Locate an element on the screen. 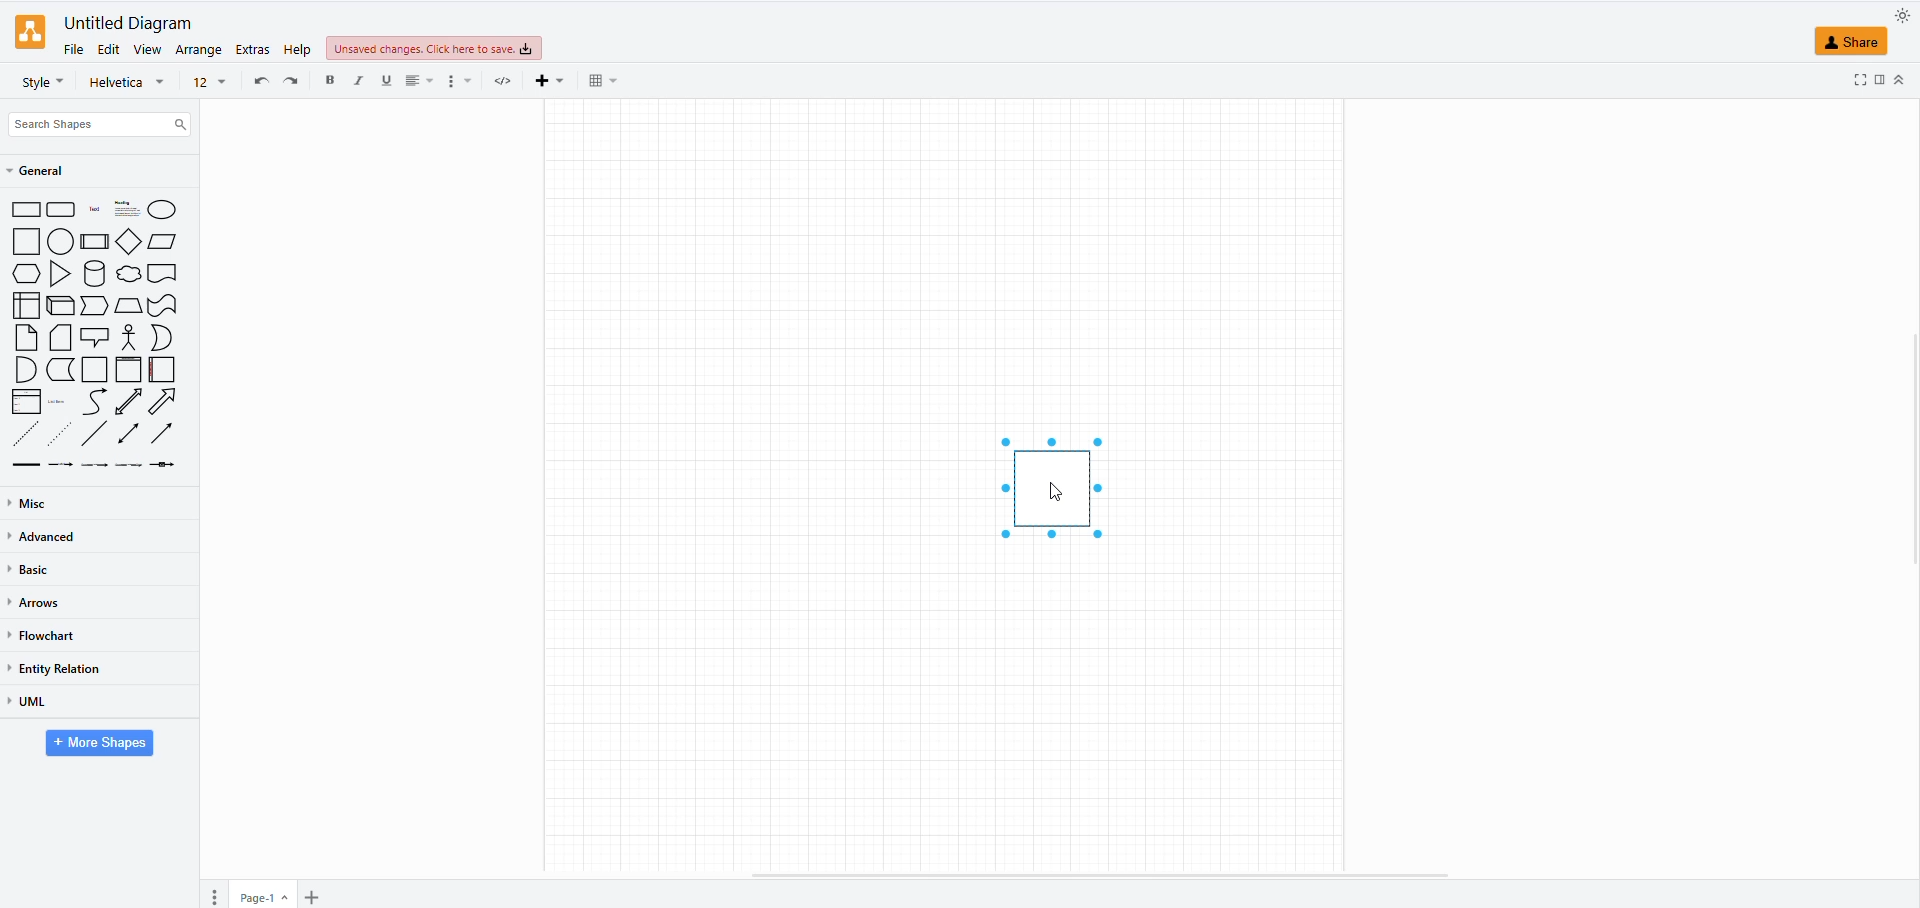 The width and height of the screenshot is (1920, 908). appearance is located at coordinates (1896, 17).